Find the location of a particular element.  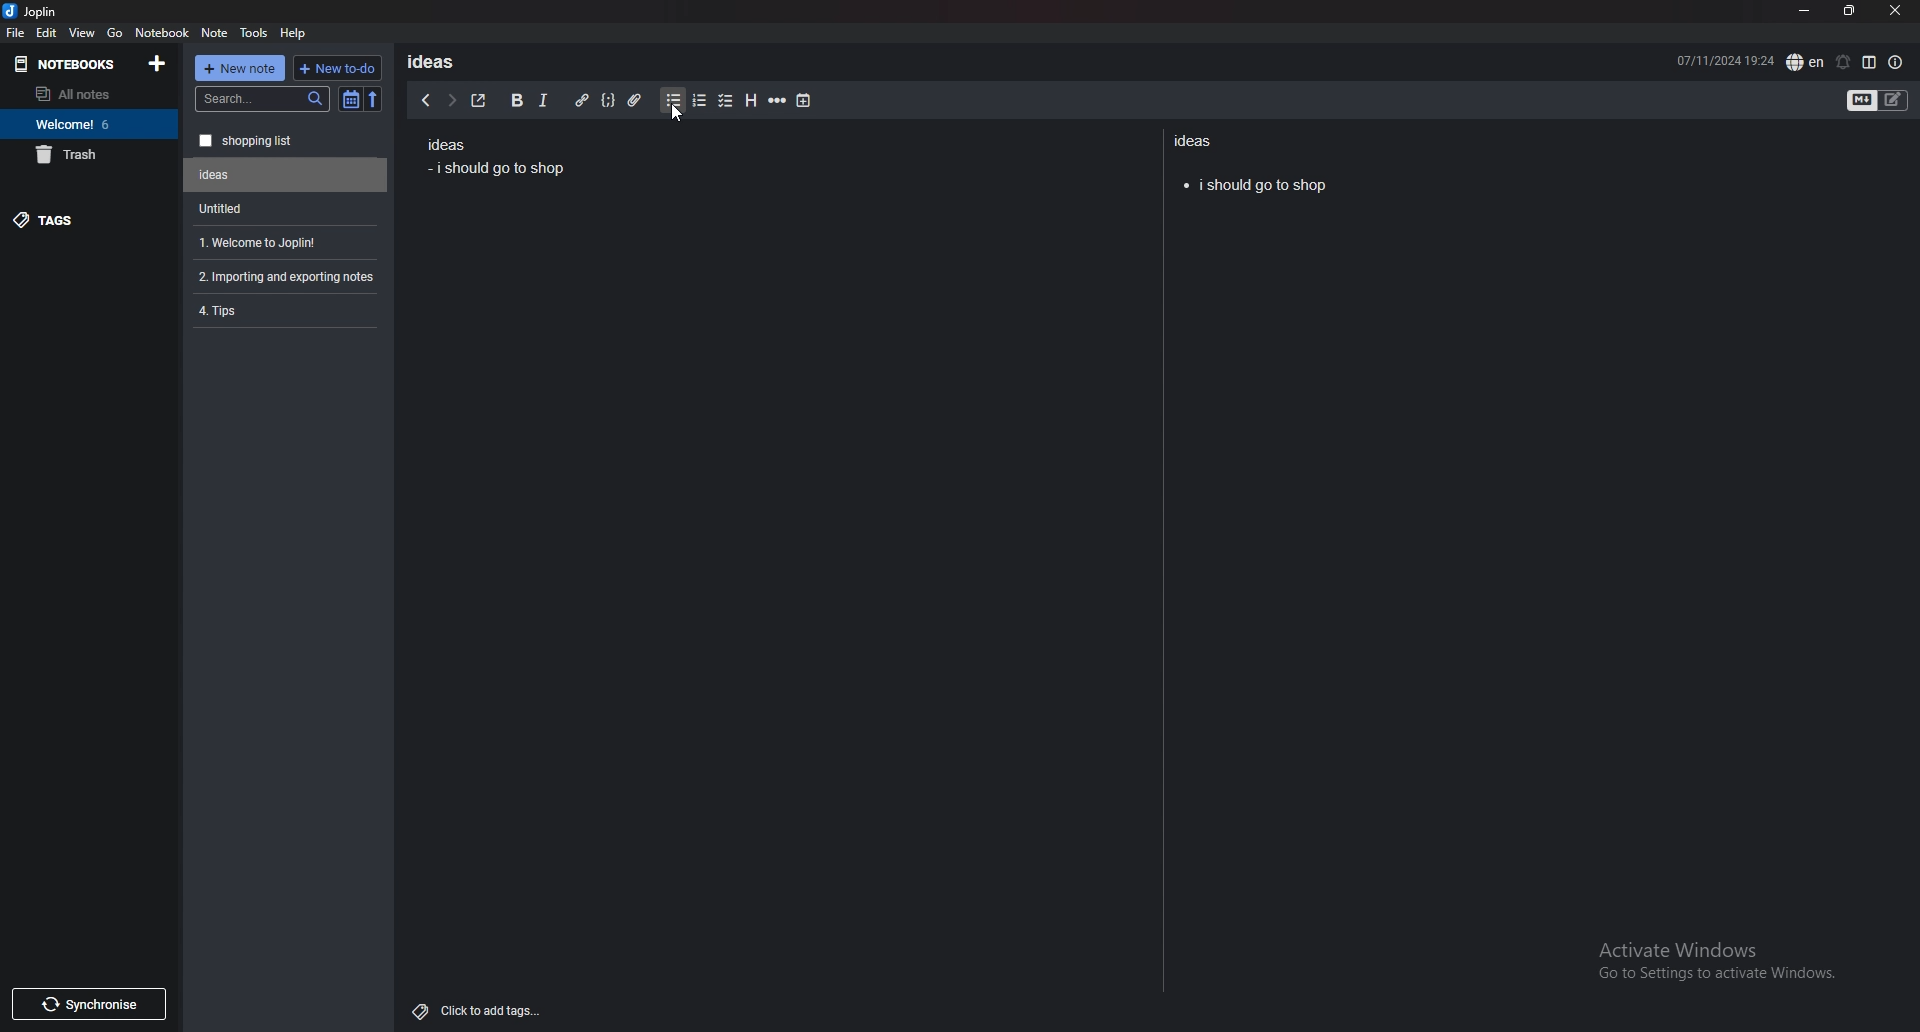

close is located at coordinates (1894, 11).